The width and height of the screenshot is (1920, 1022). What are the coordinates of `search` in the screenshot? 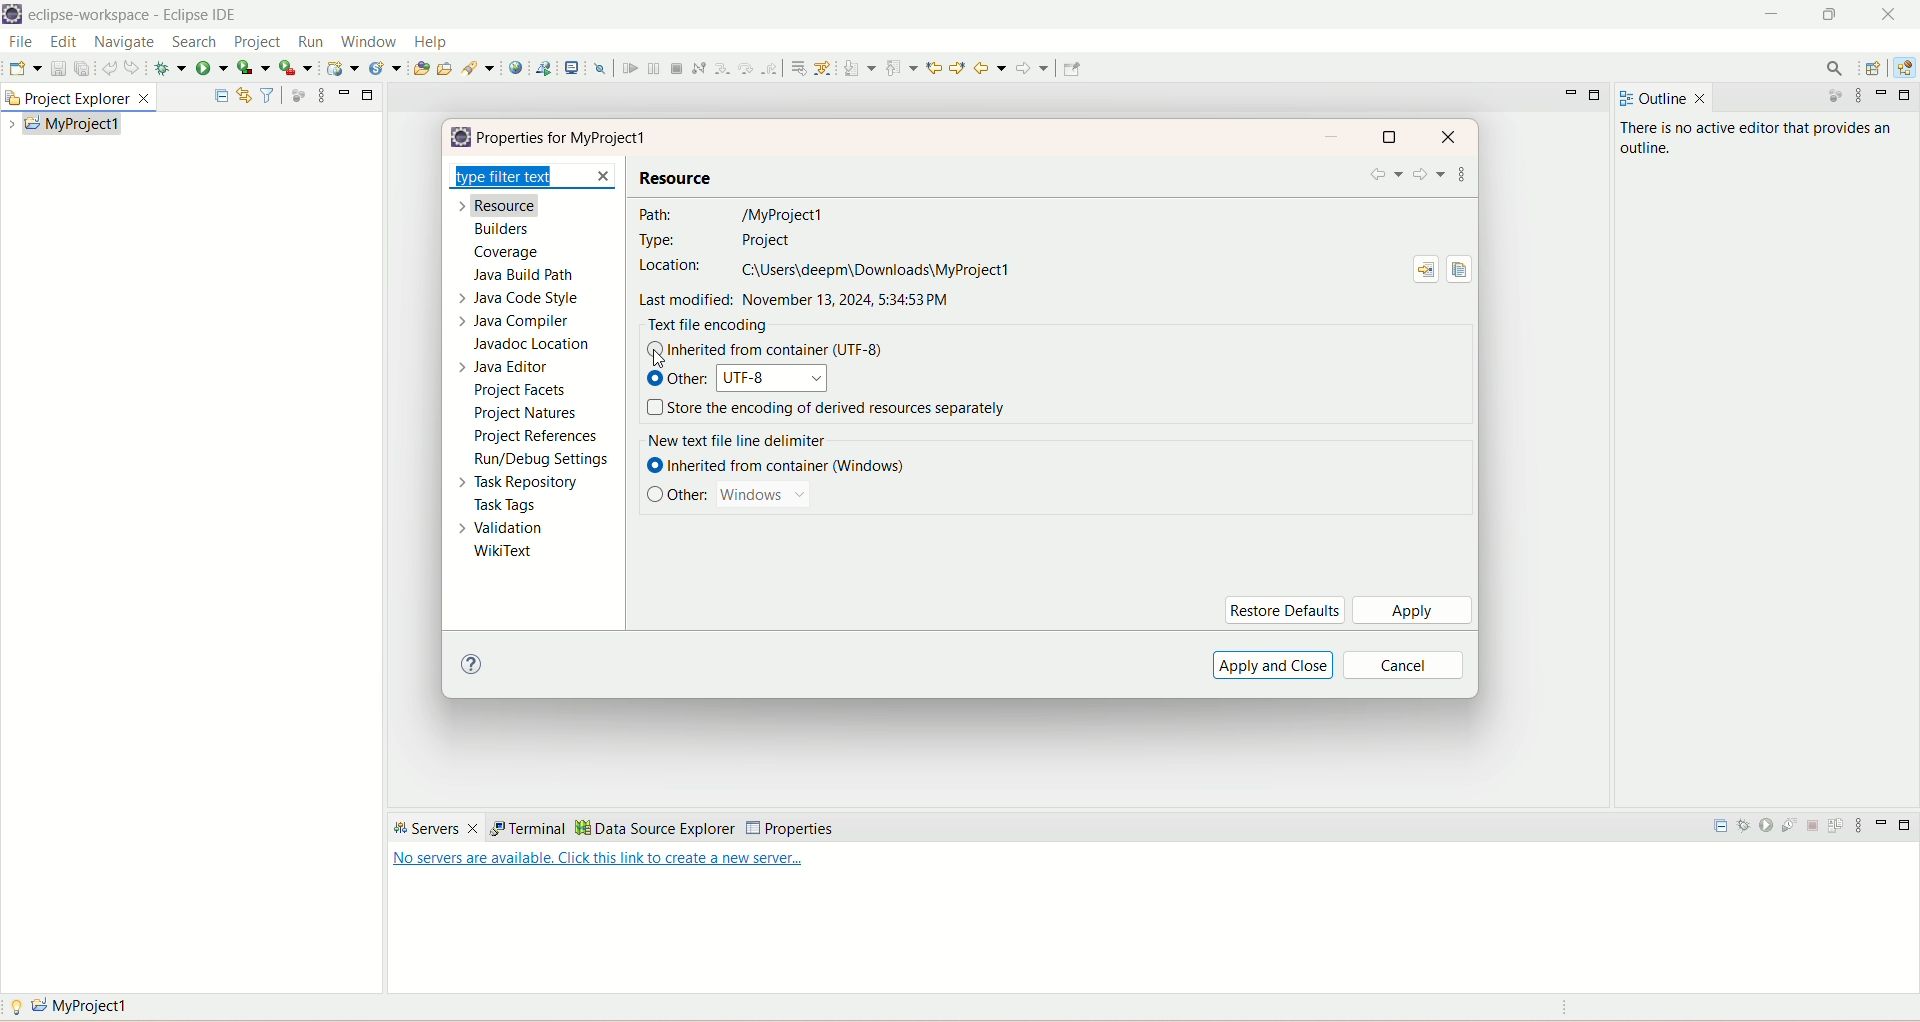 It's located at (481, 68).